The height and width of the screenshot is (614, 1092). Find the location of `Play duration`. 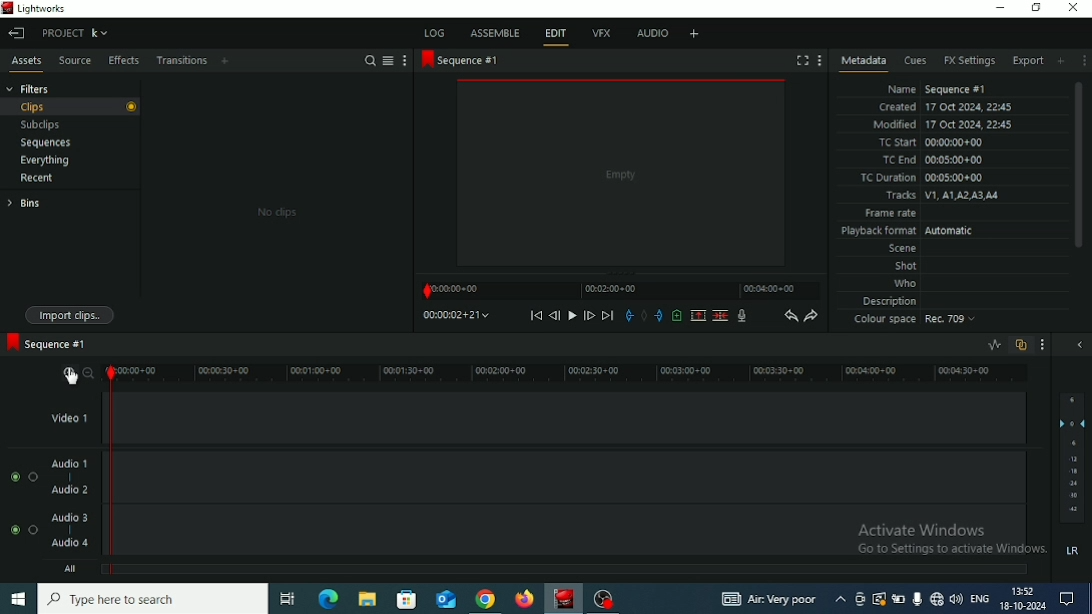

Play duration is located at coordinates (620, 291).